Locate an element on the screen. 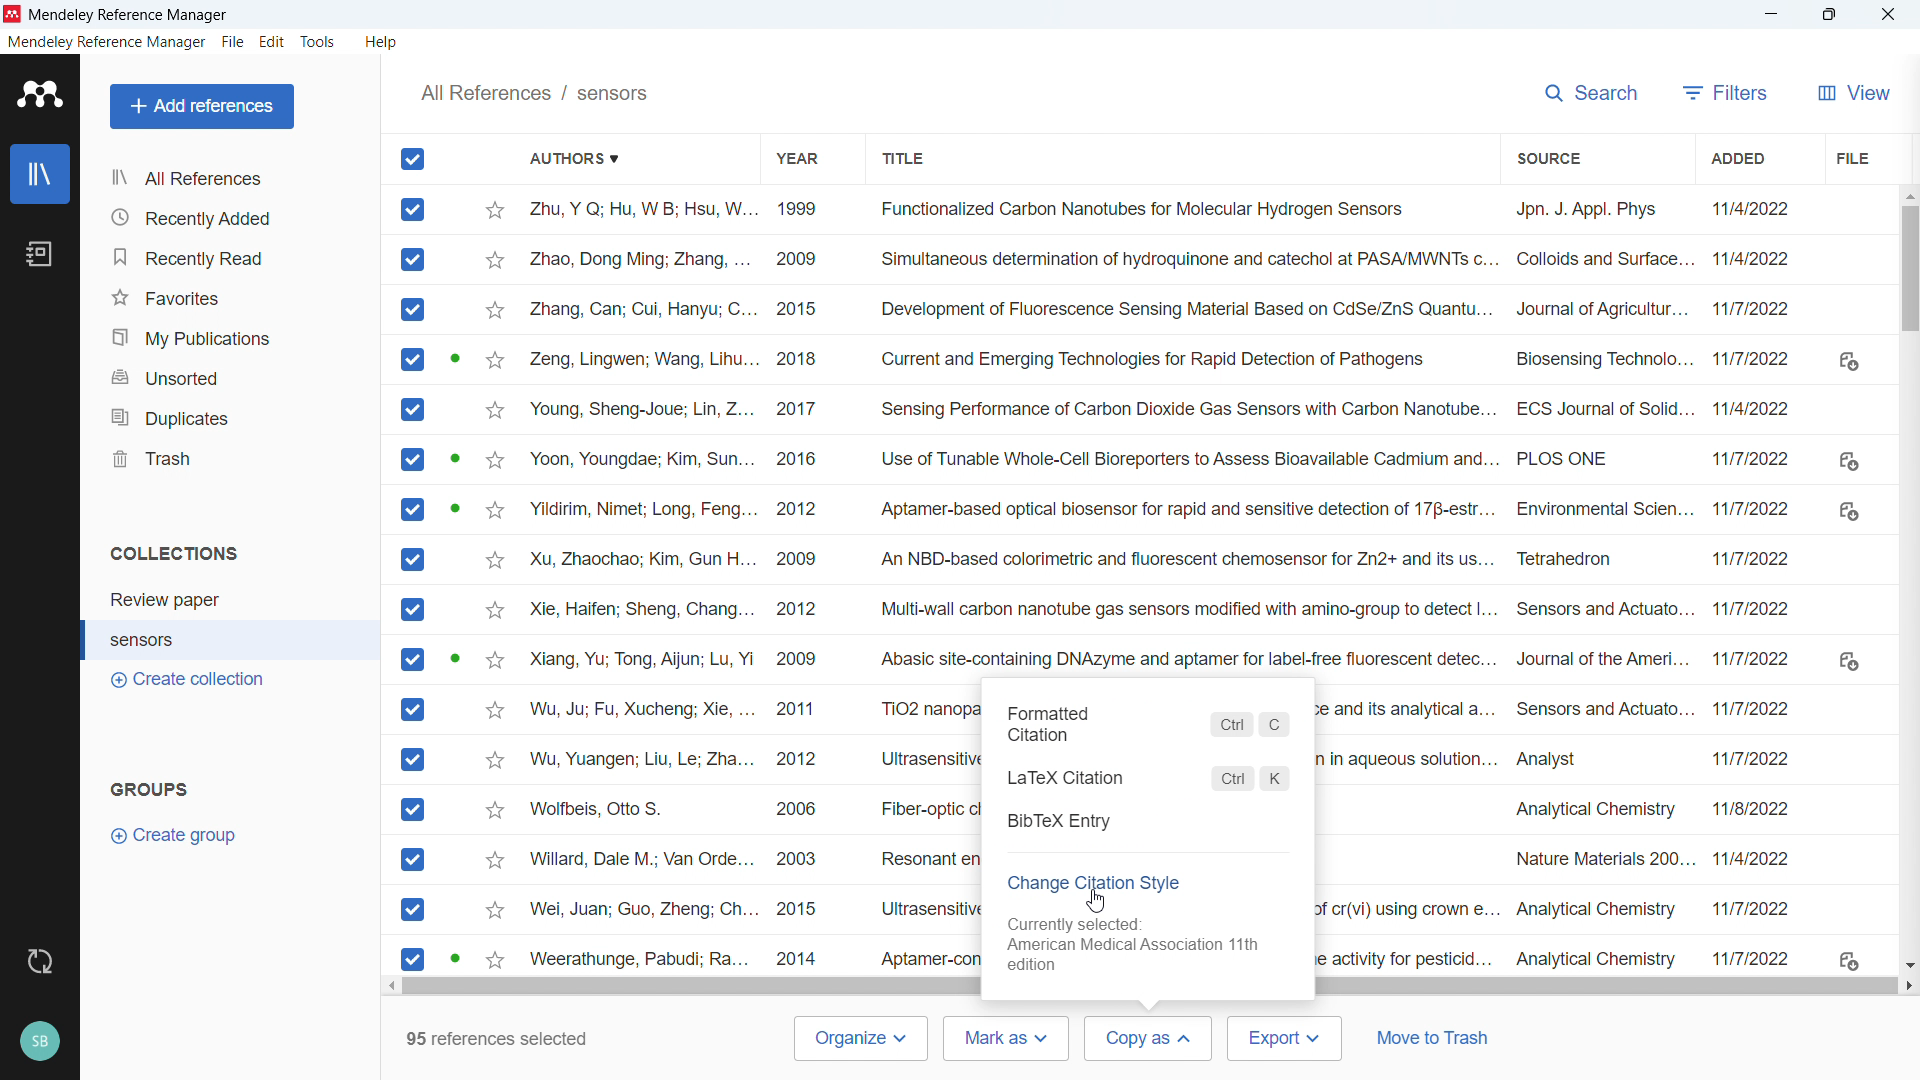  search  is located at coordinates (1588, 93).